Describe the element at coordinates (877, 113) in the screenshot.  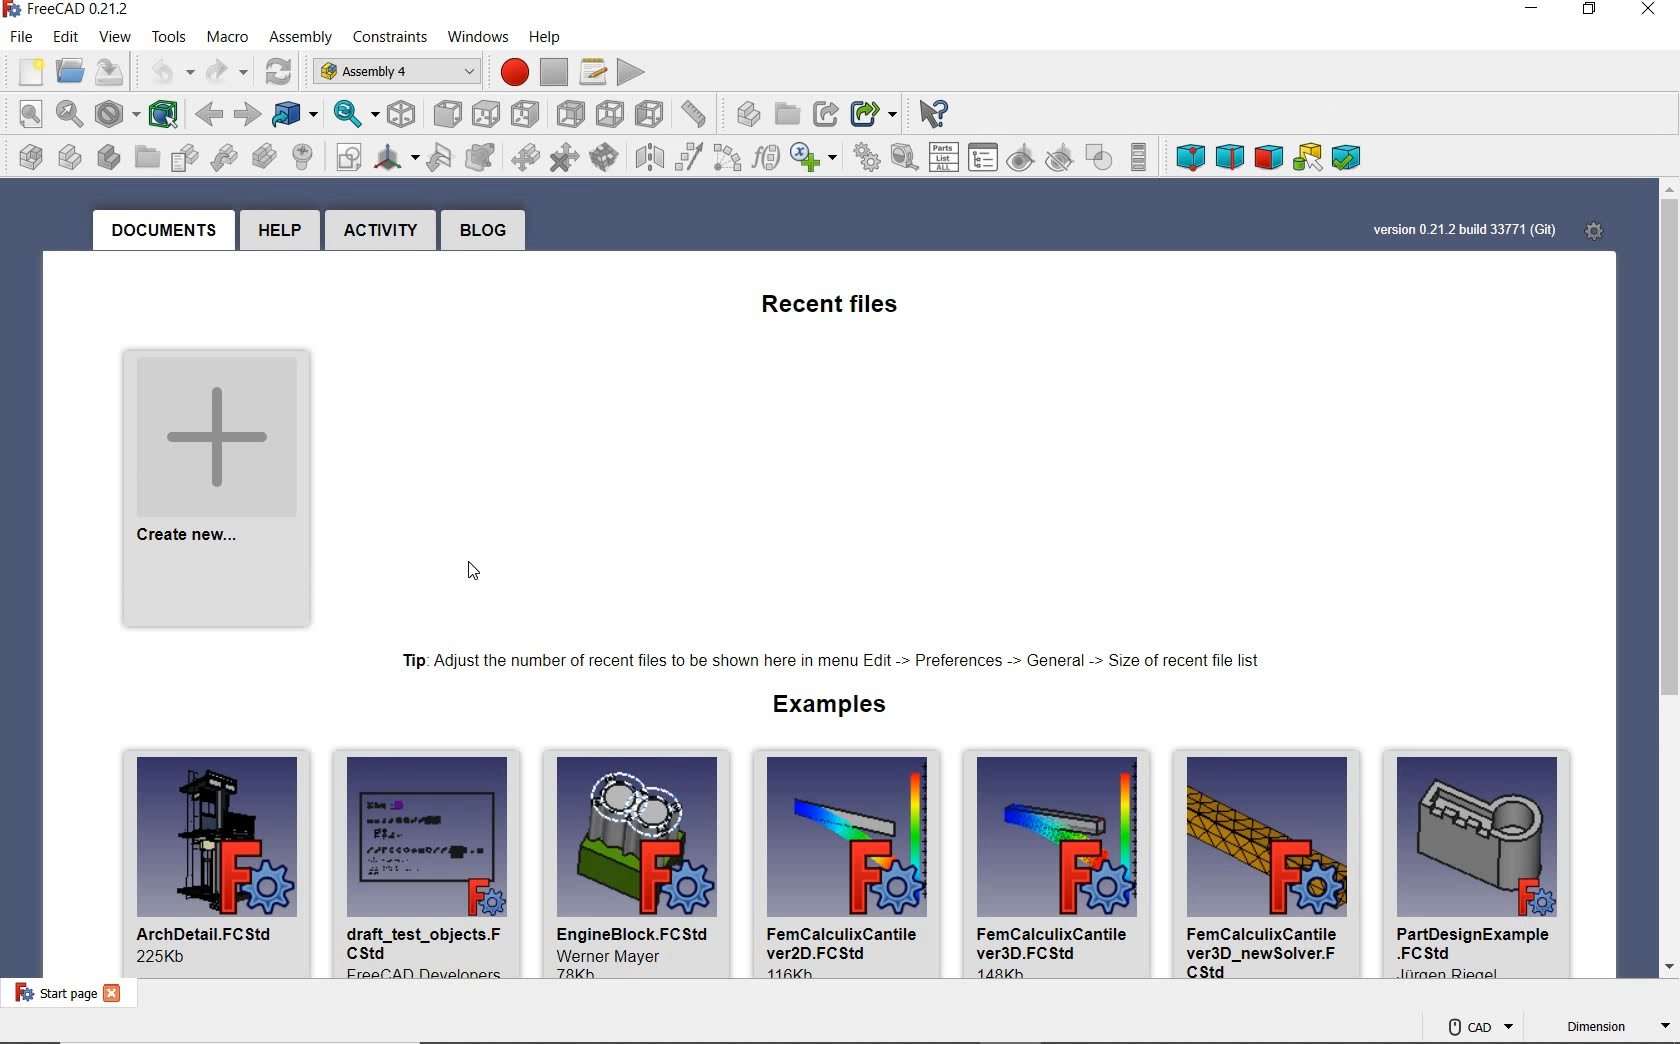
I see `MAKE SUB-LINK` at that location.